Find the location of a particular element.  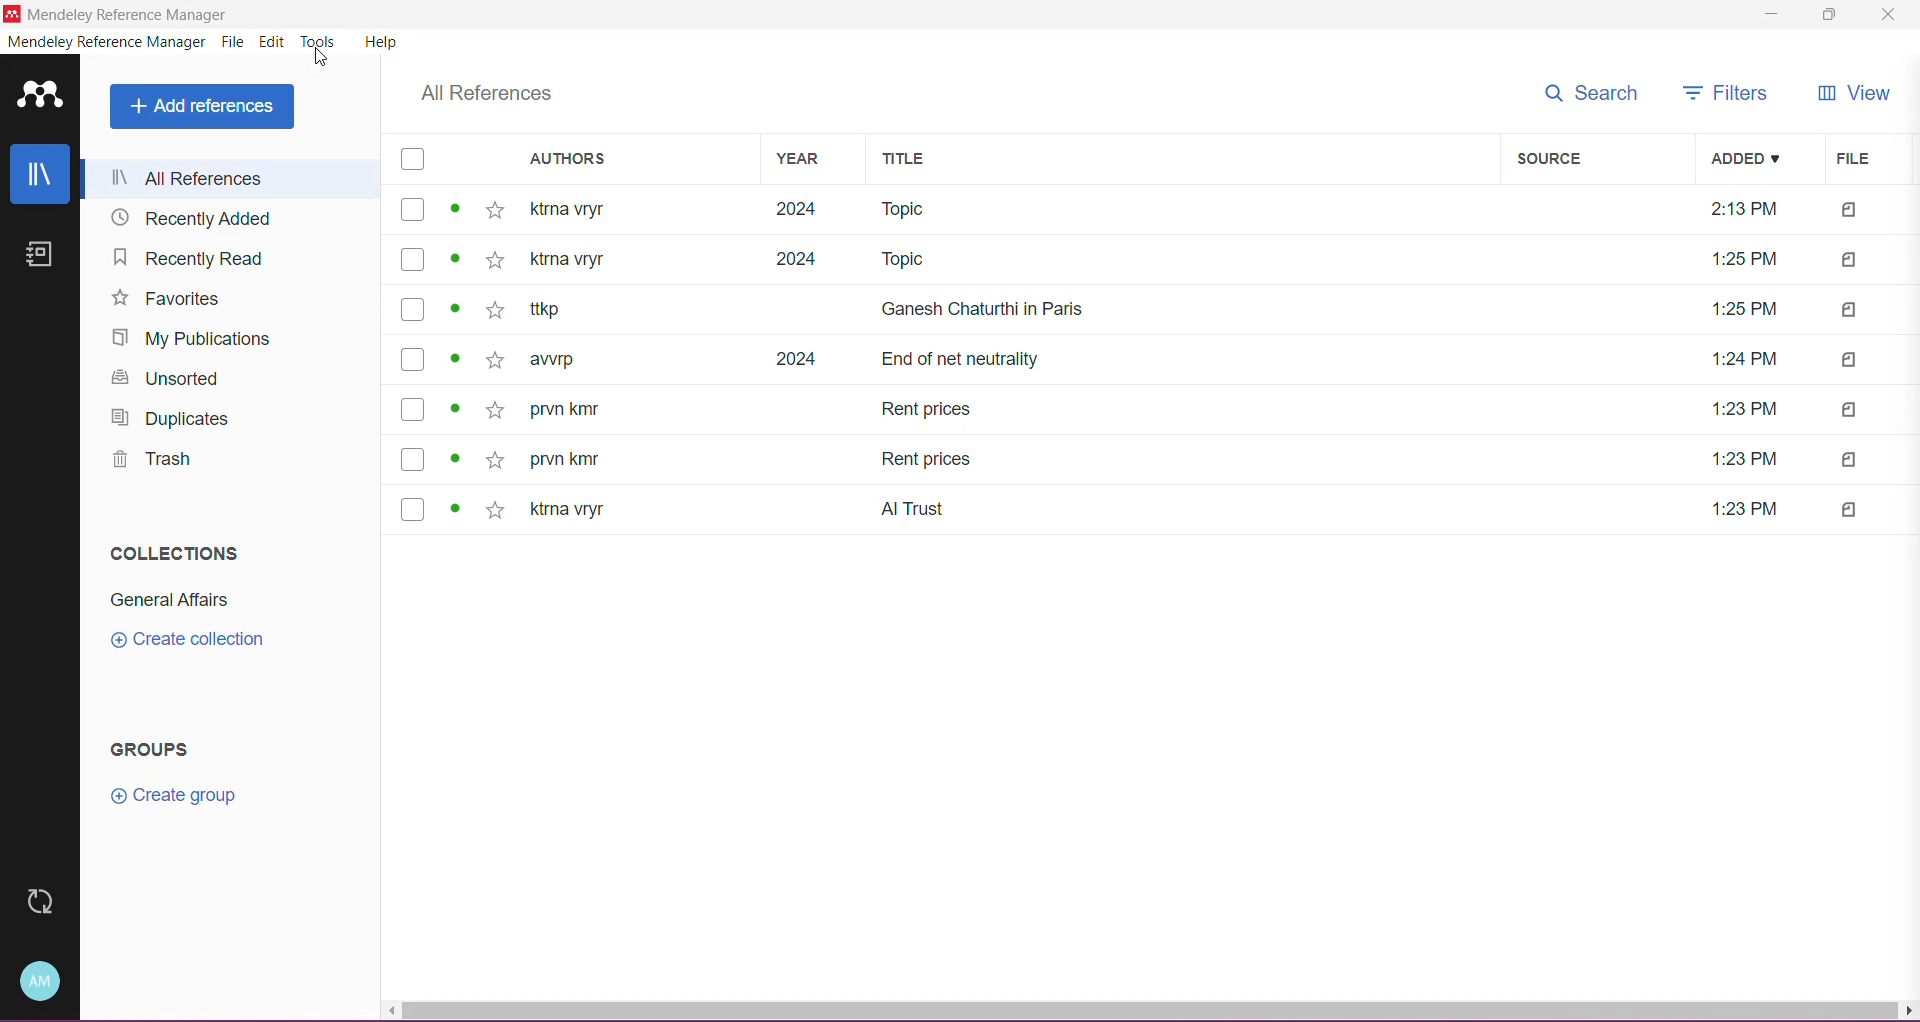

Recently Added is located at coordinates (194, 219).